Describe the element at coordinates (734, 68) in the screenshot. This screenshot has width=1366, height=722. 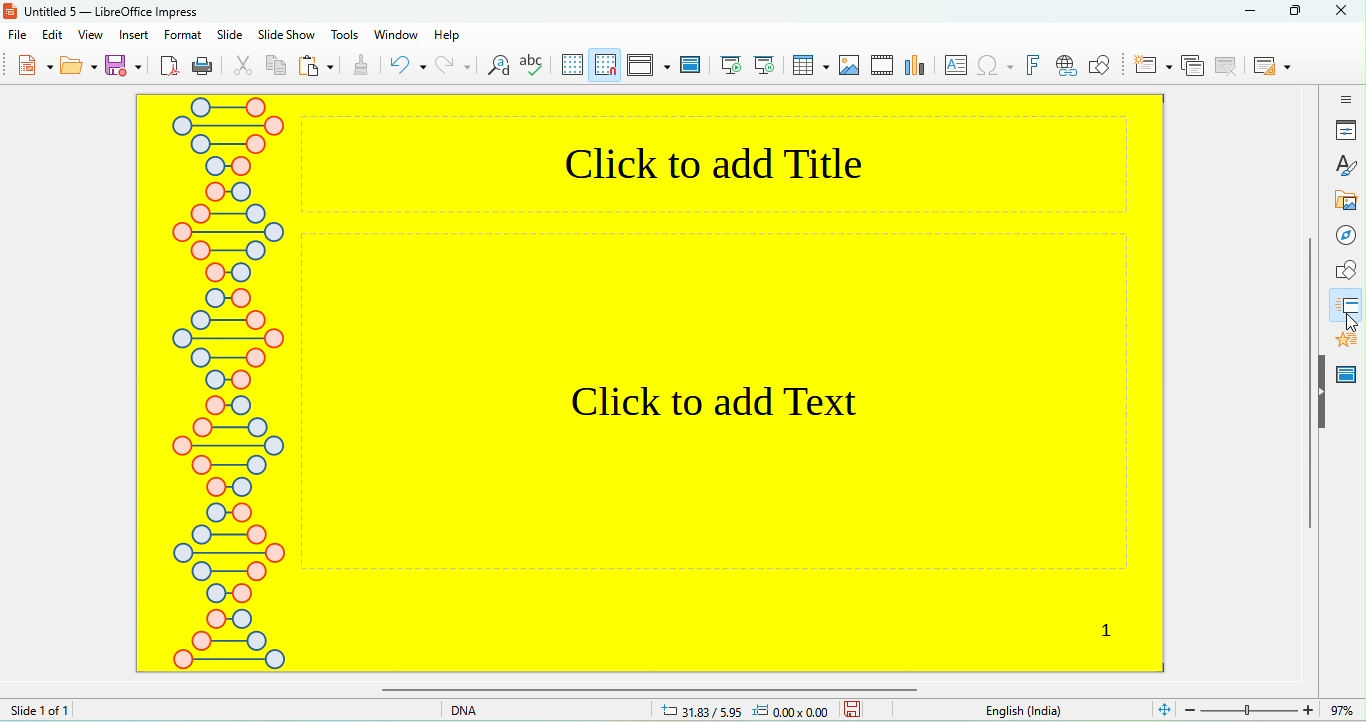
I see `first slide` at that location.